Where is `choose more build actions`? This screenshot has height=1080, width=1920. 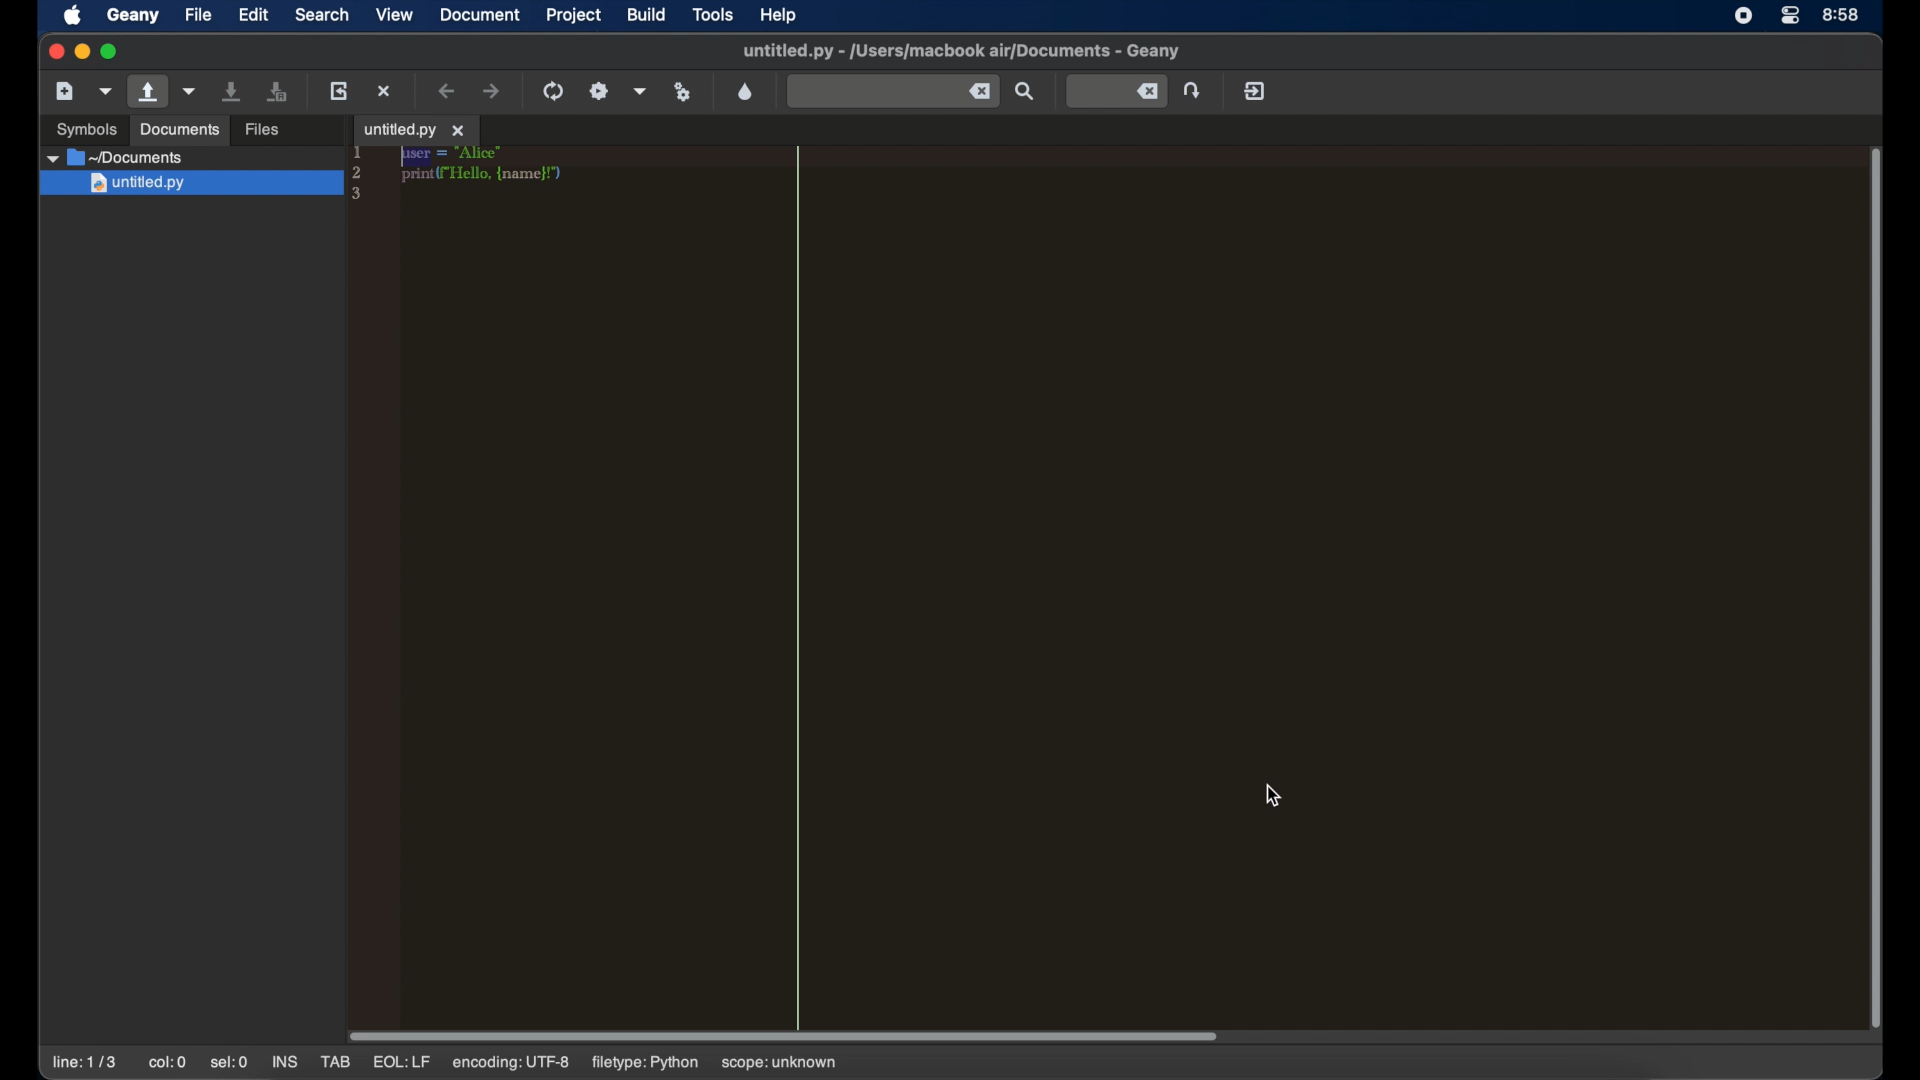 choose more build actions is located at coordinates (641, 91).